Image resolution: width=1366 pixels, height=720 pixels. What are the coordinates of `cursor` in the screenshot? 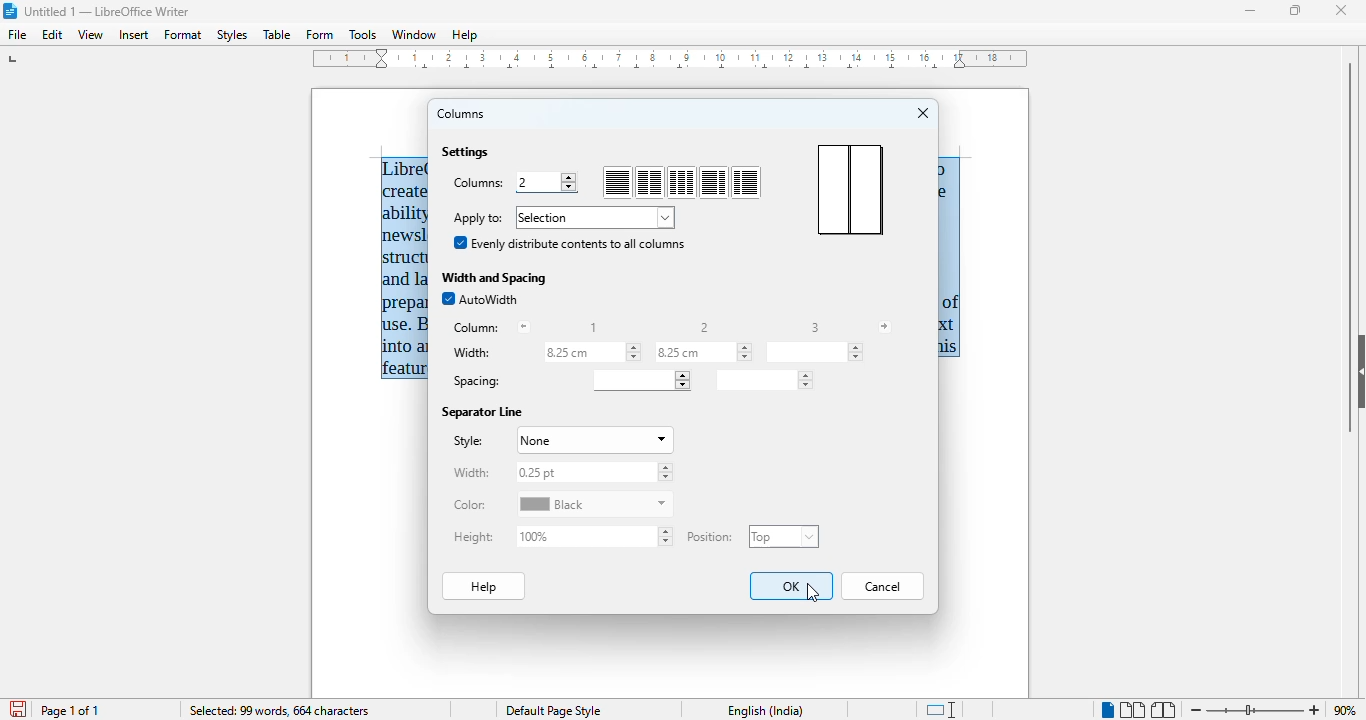 It's located at (810, 592).